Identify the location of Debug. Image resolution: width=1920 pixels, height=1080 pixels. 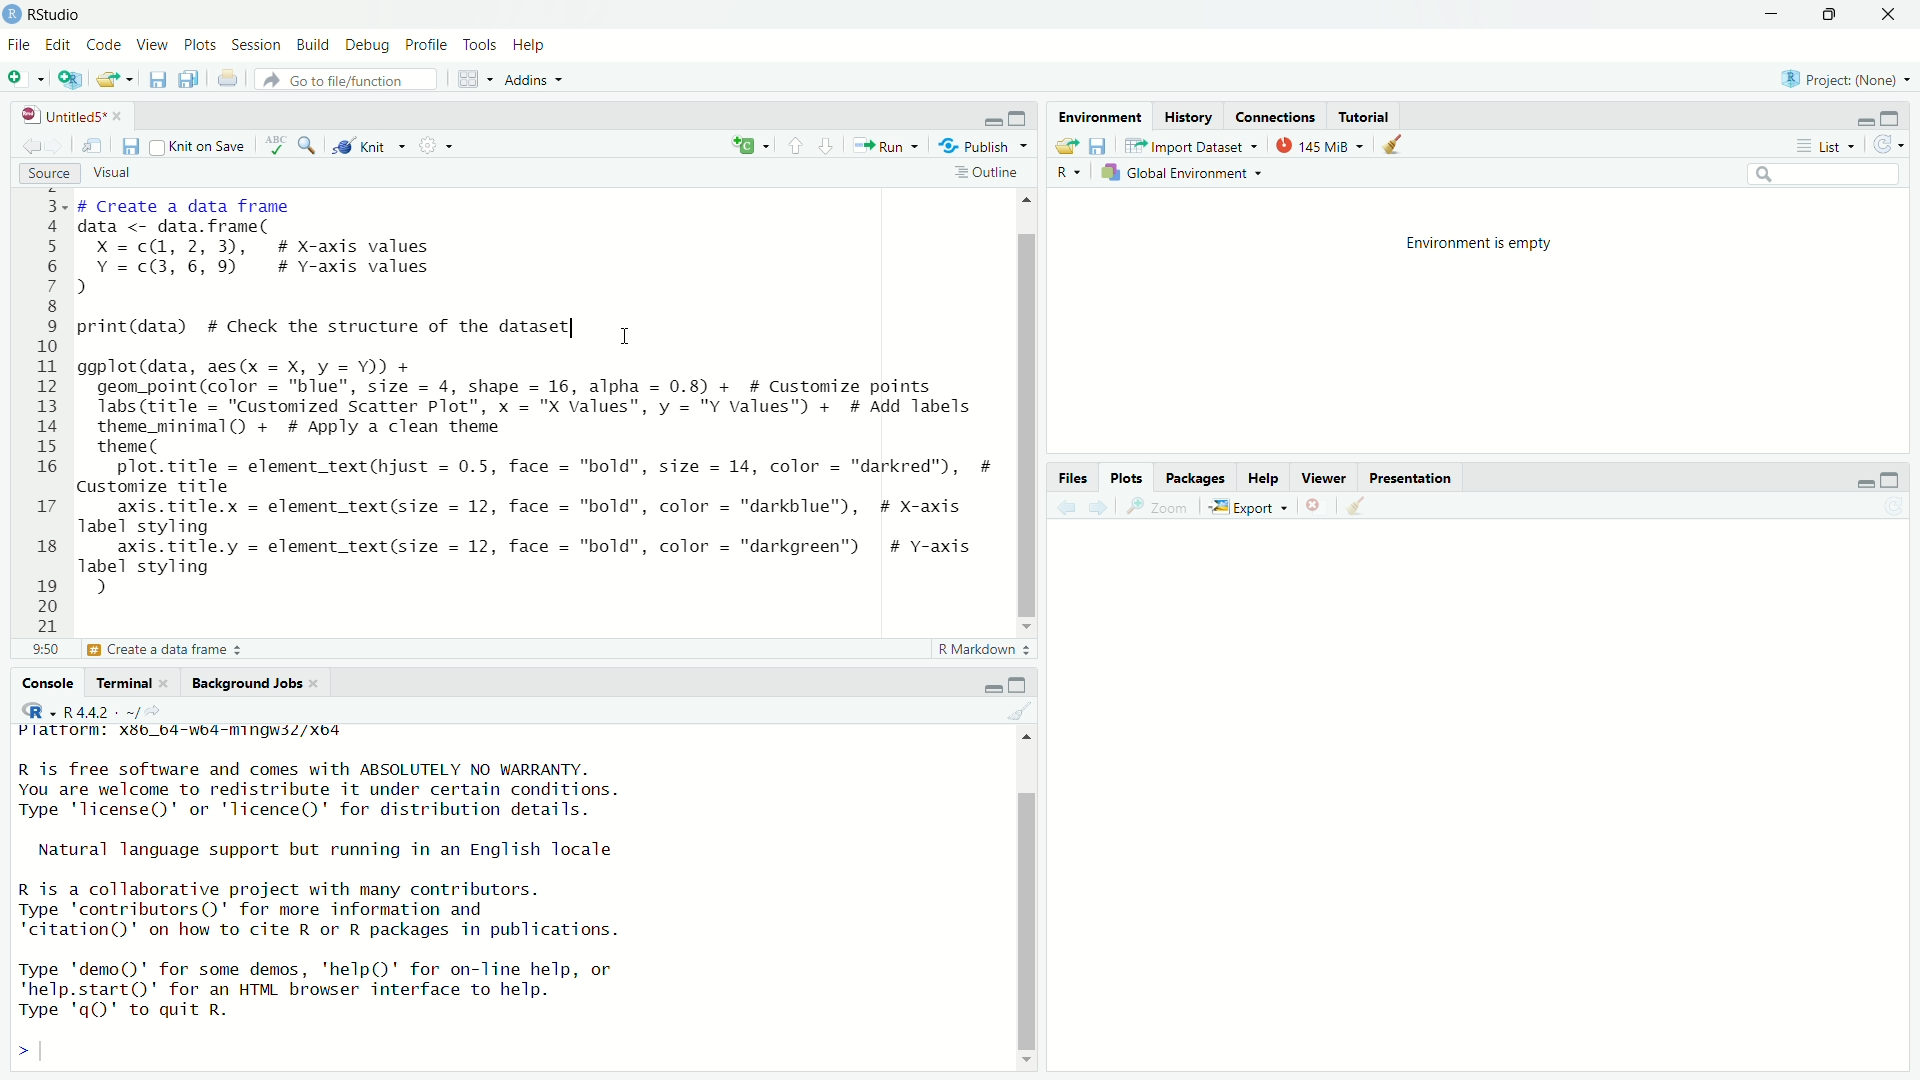
(368, 46).